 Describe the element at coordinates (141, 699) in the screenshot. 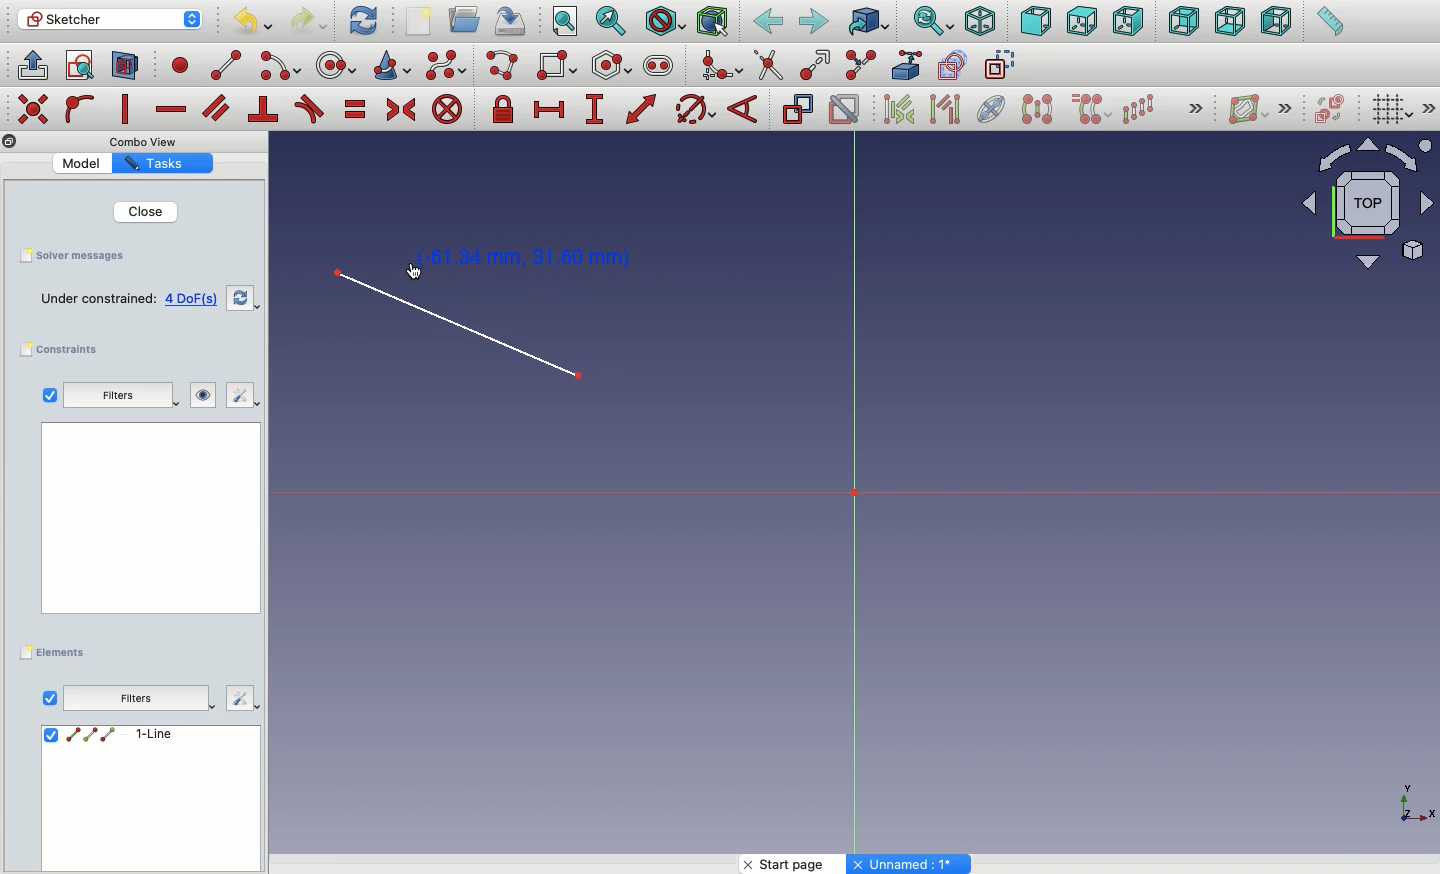

I see `` at that location.